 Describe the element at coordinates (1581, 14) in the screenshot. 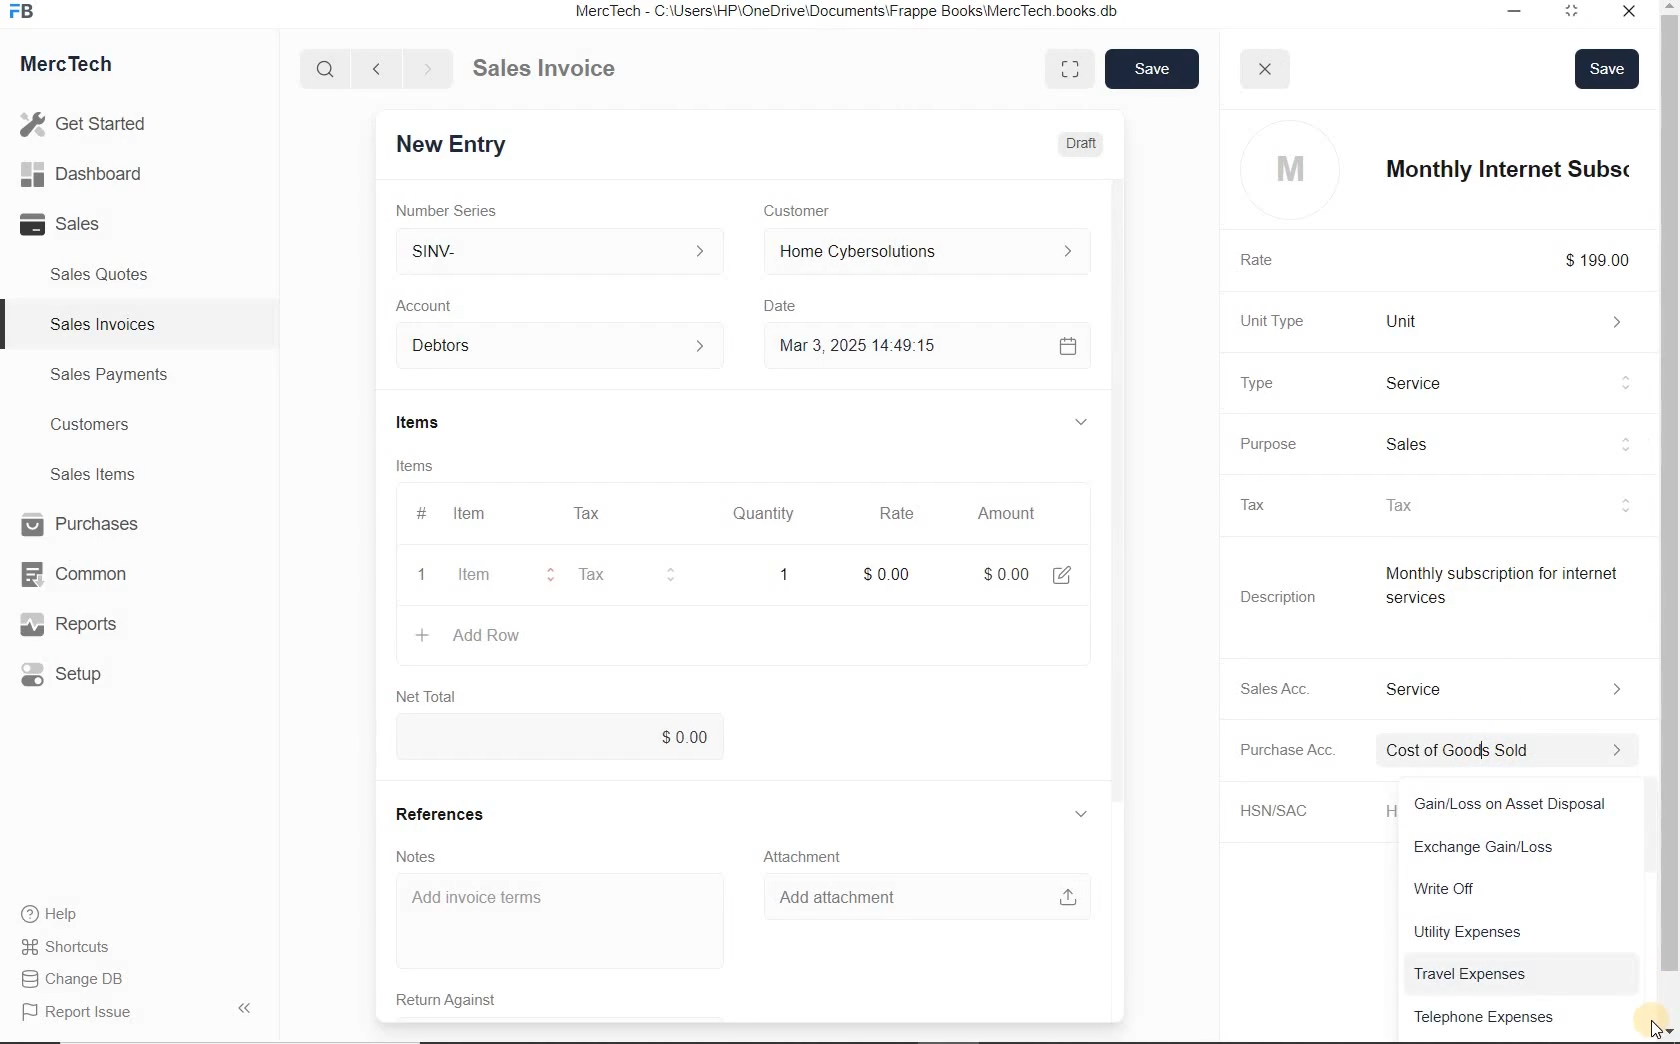

I see `Maximum` at that location.